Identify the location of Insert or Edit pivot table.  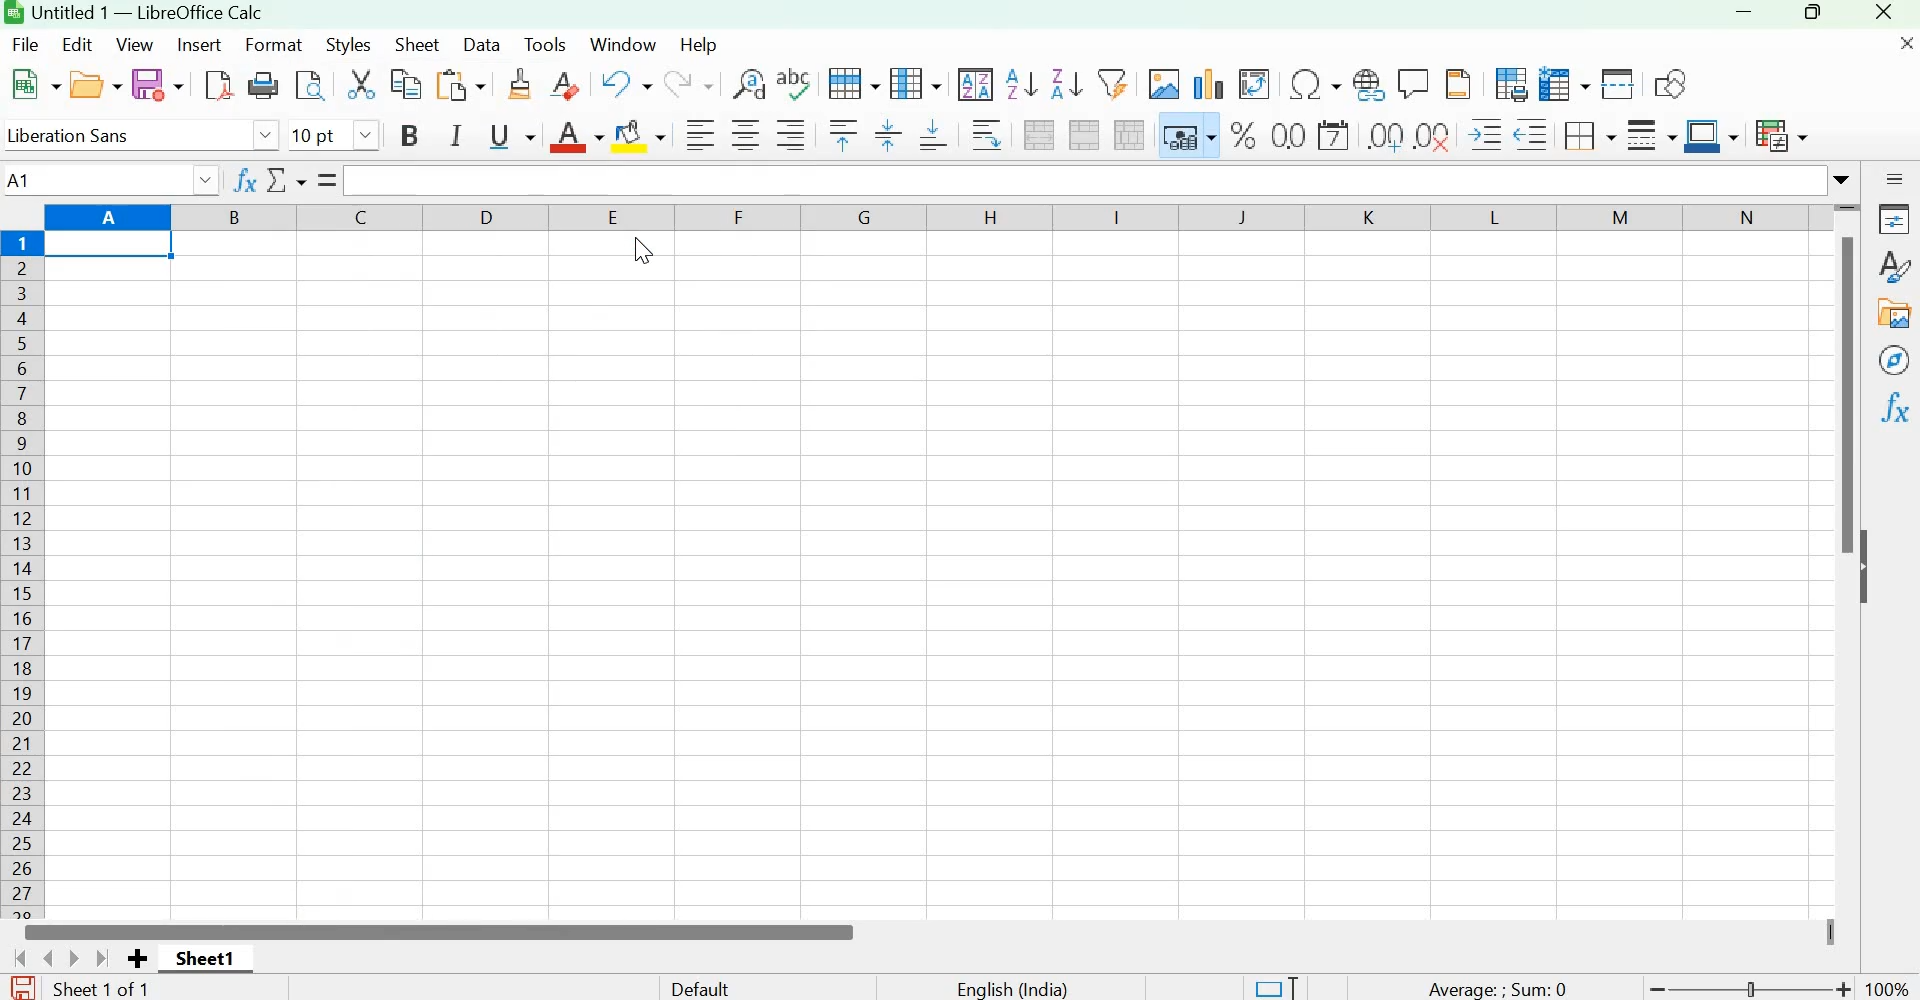
(1253, 81).